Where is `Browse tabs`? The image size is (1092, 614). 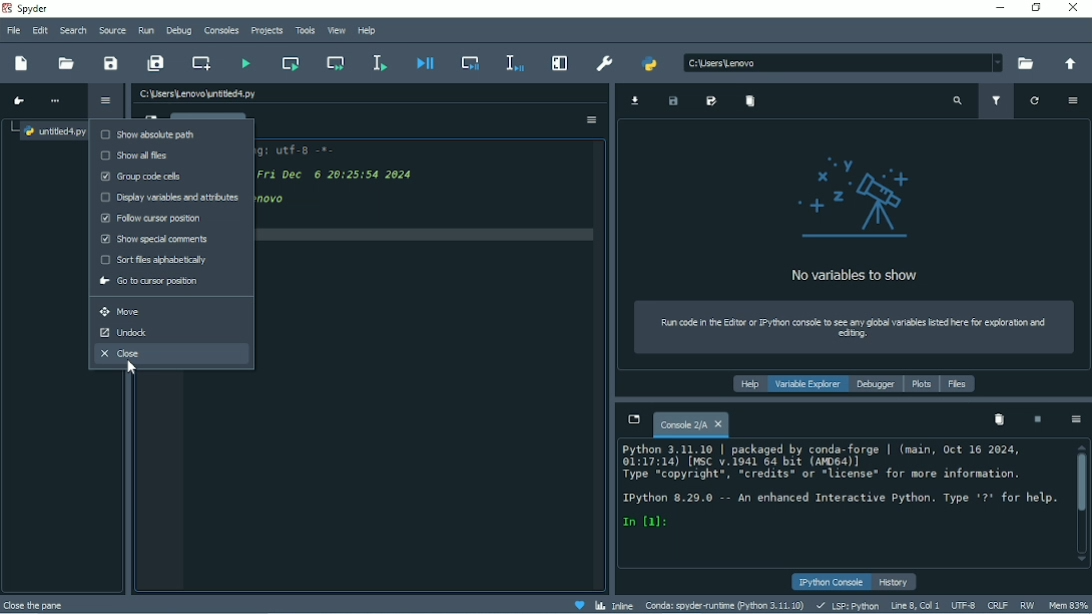
Browse tabs is located at coordinates (633, 421).